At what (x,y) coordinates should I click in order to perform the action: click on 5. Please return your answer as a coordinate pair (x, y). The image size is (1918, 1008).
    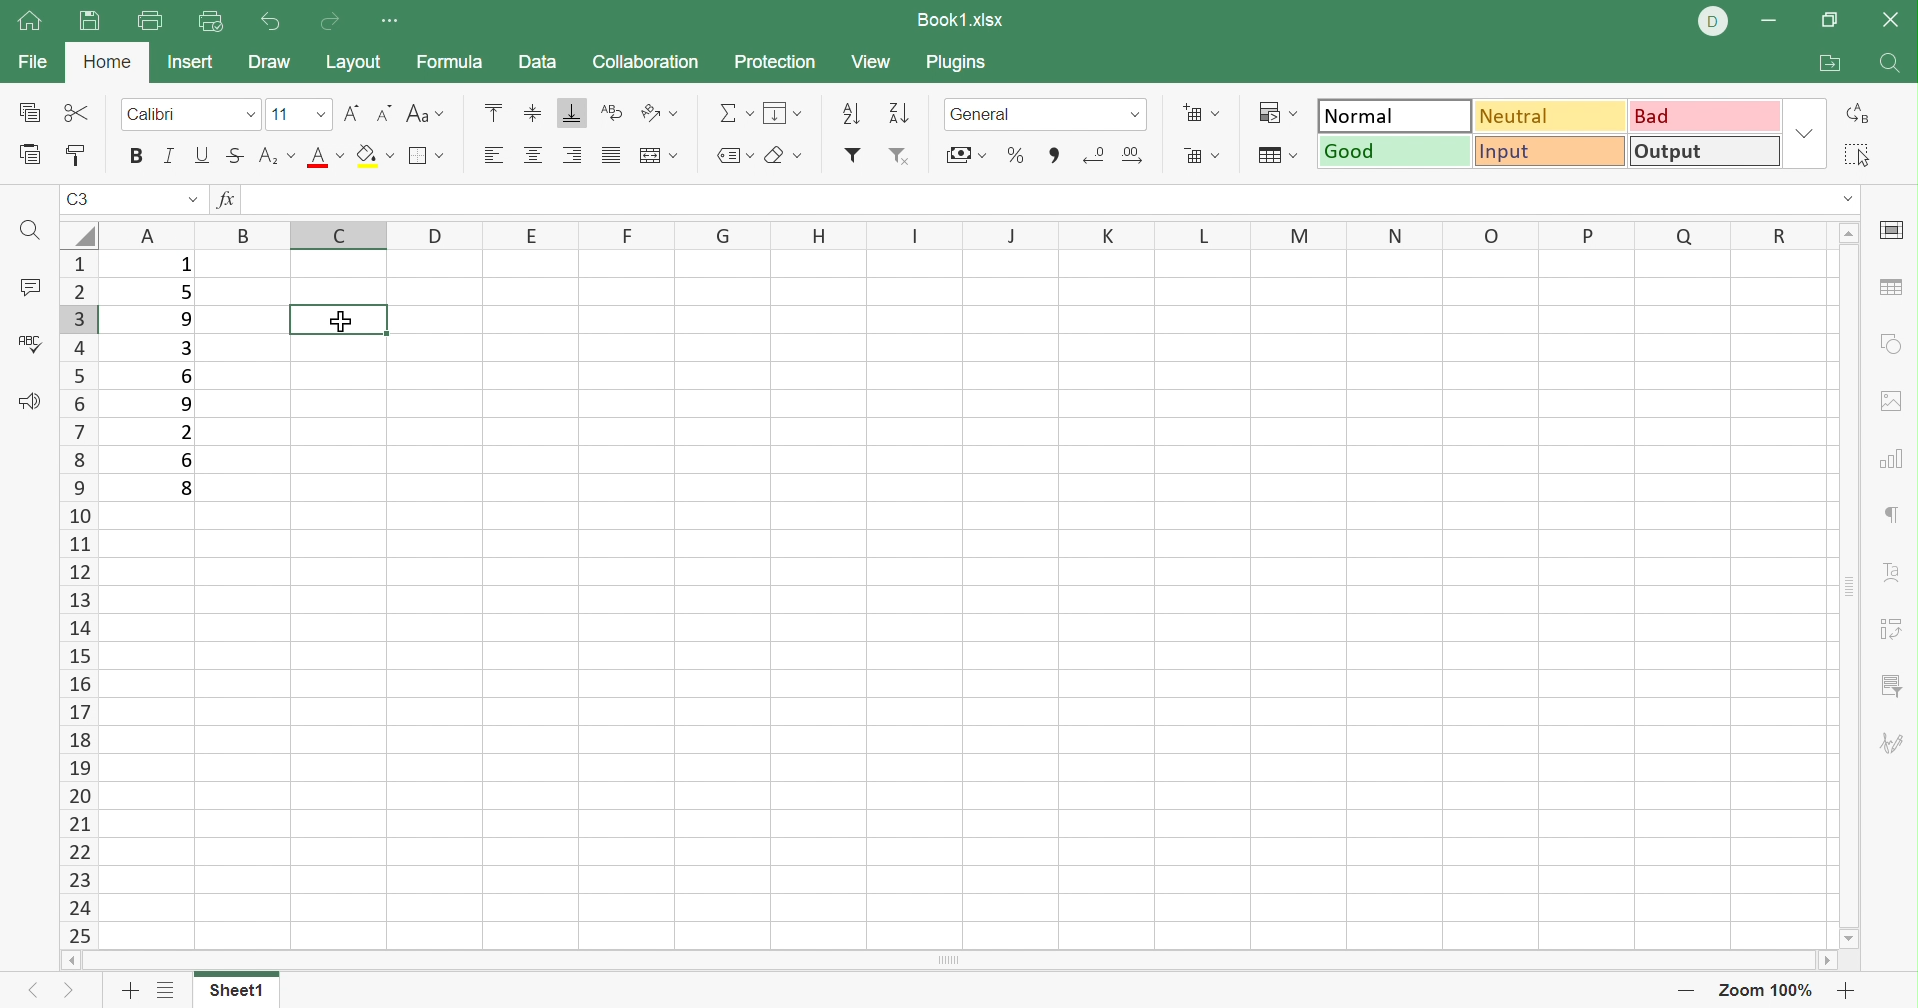
    Looking at the image, I should click on (186, 292).